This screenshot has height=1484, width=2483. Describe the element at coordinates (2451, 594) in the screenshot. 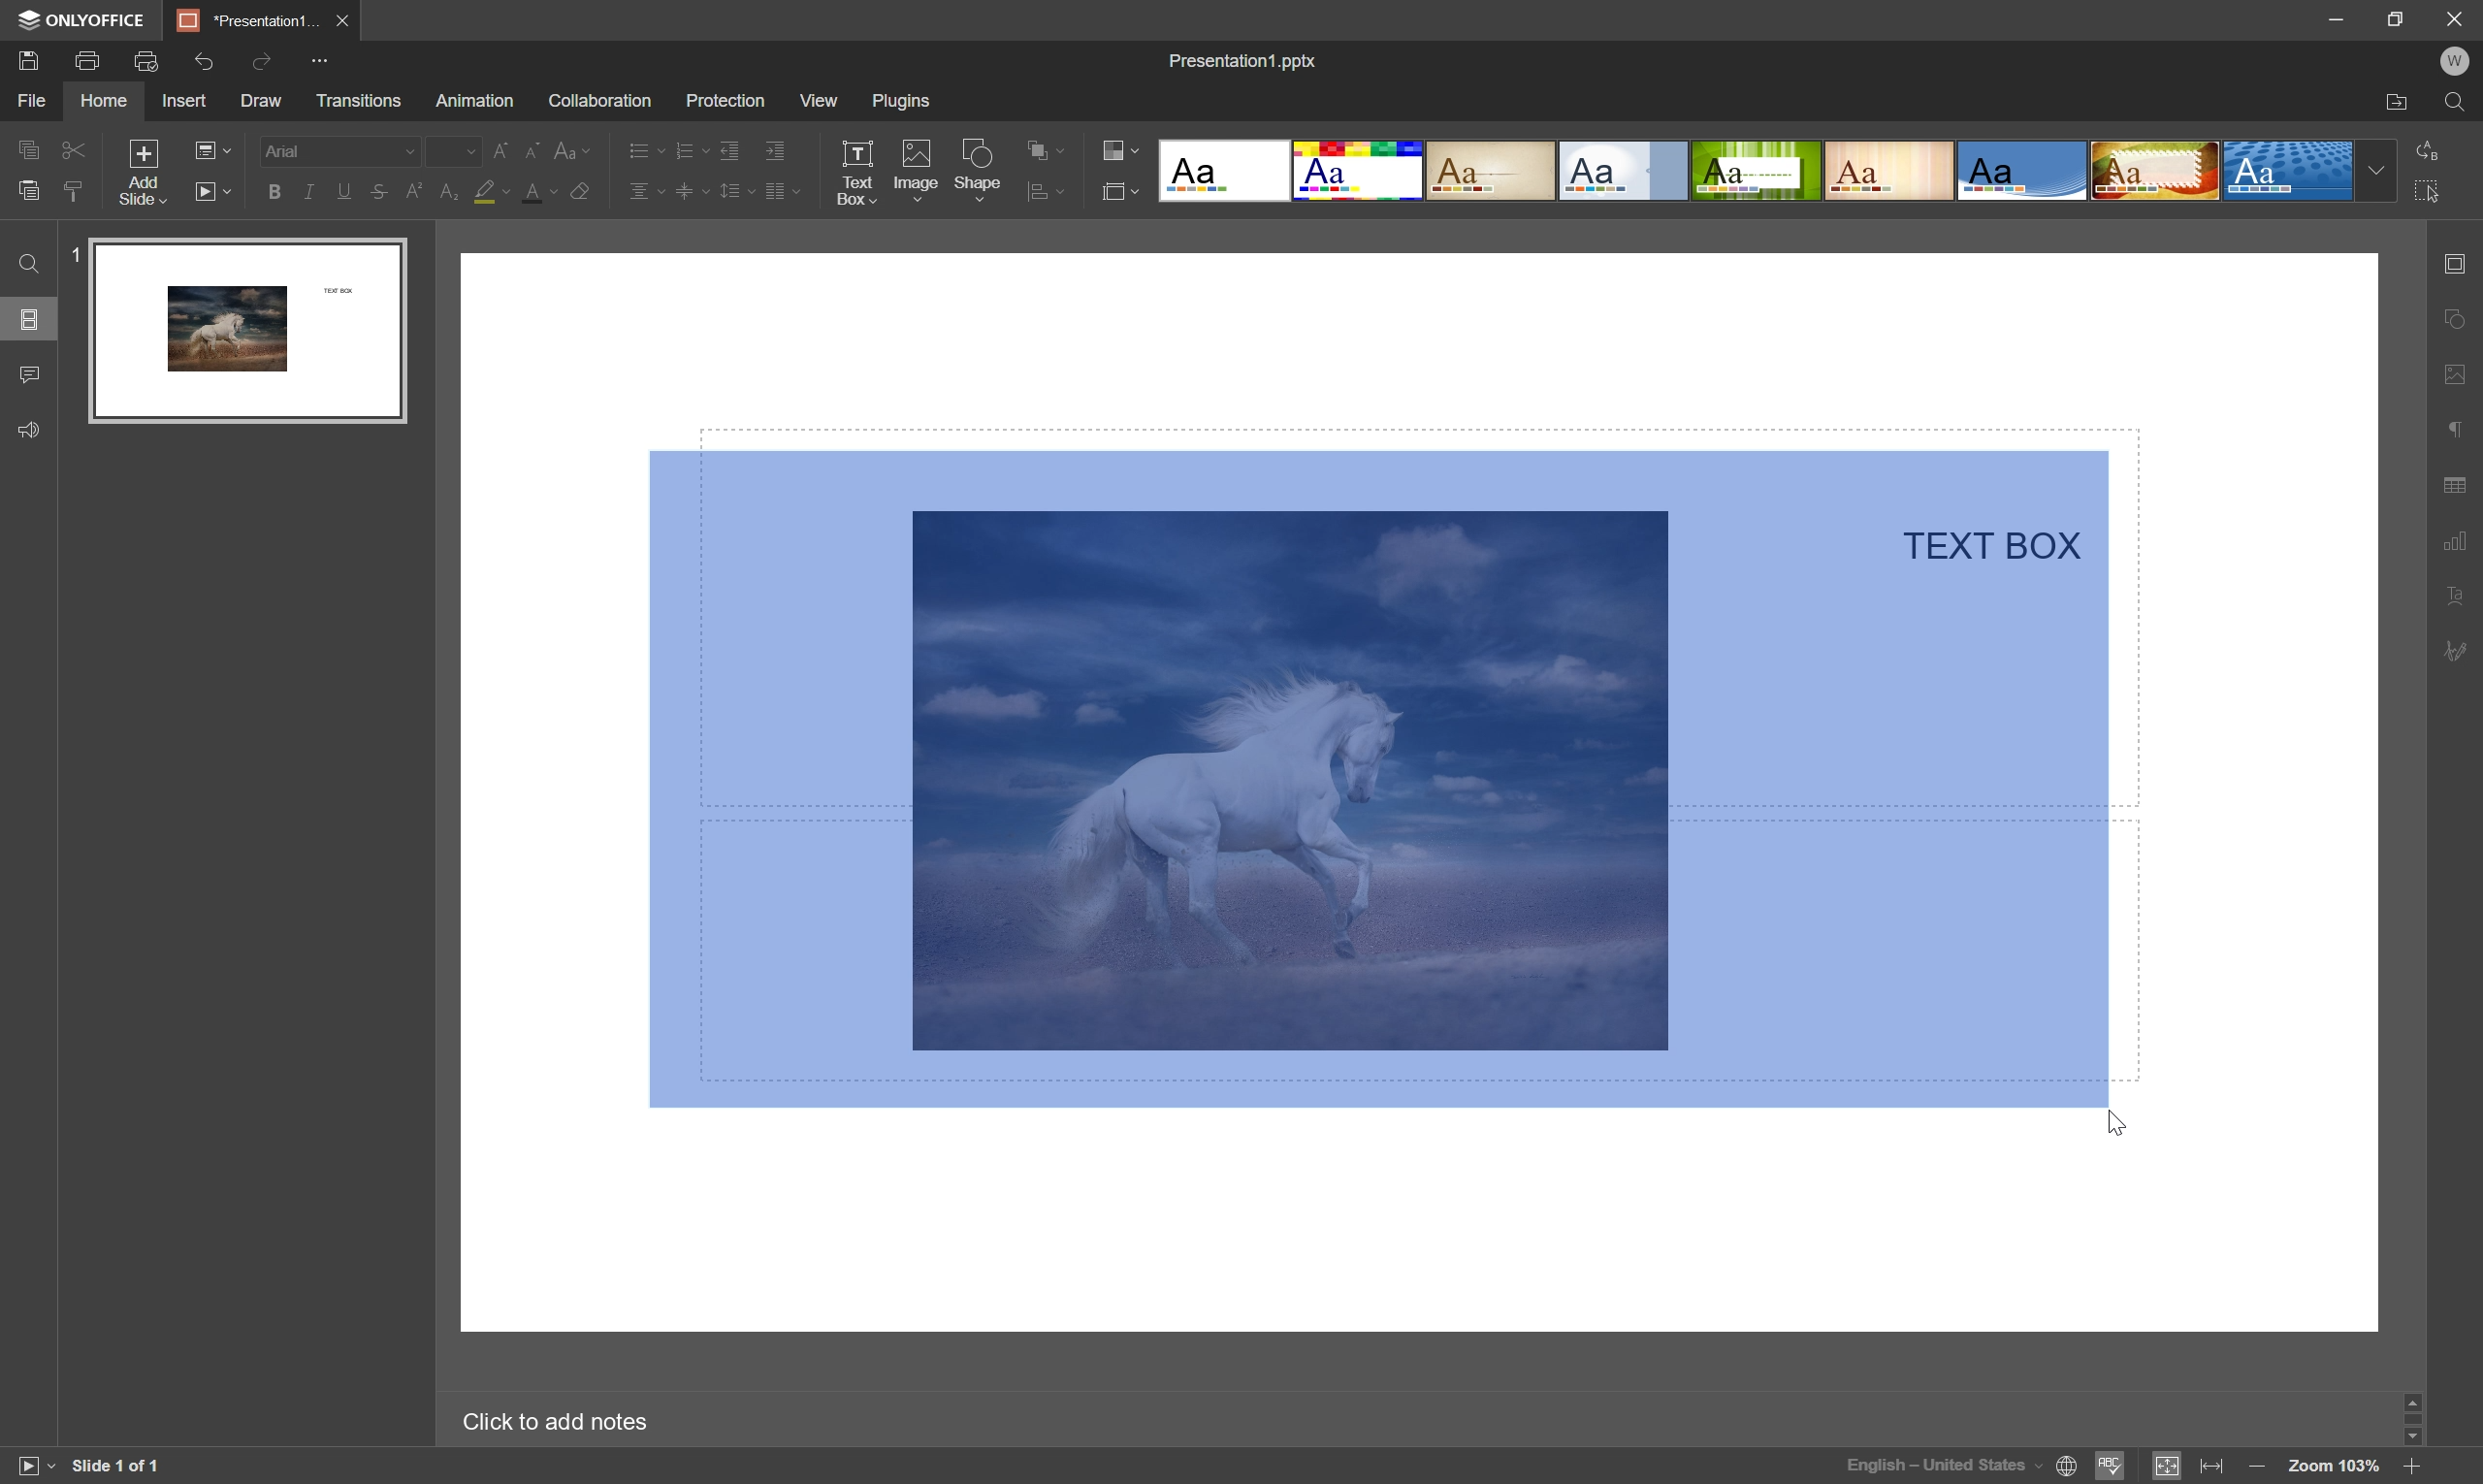

I see `text art settings` at that location.